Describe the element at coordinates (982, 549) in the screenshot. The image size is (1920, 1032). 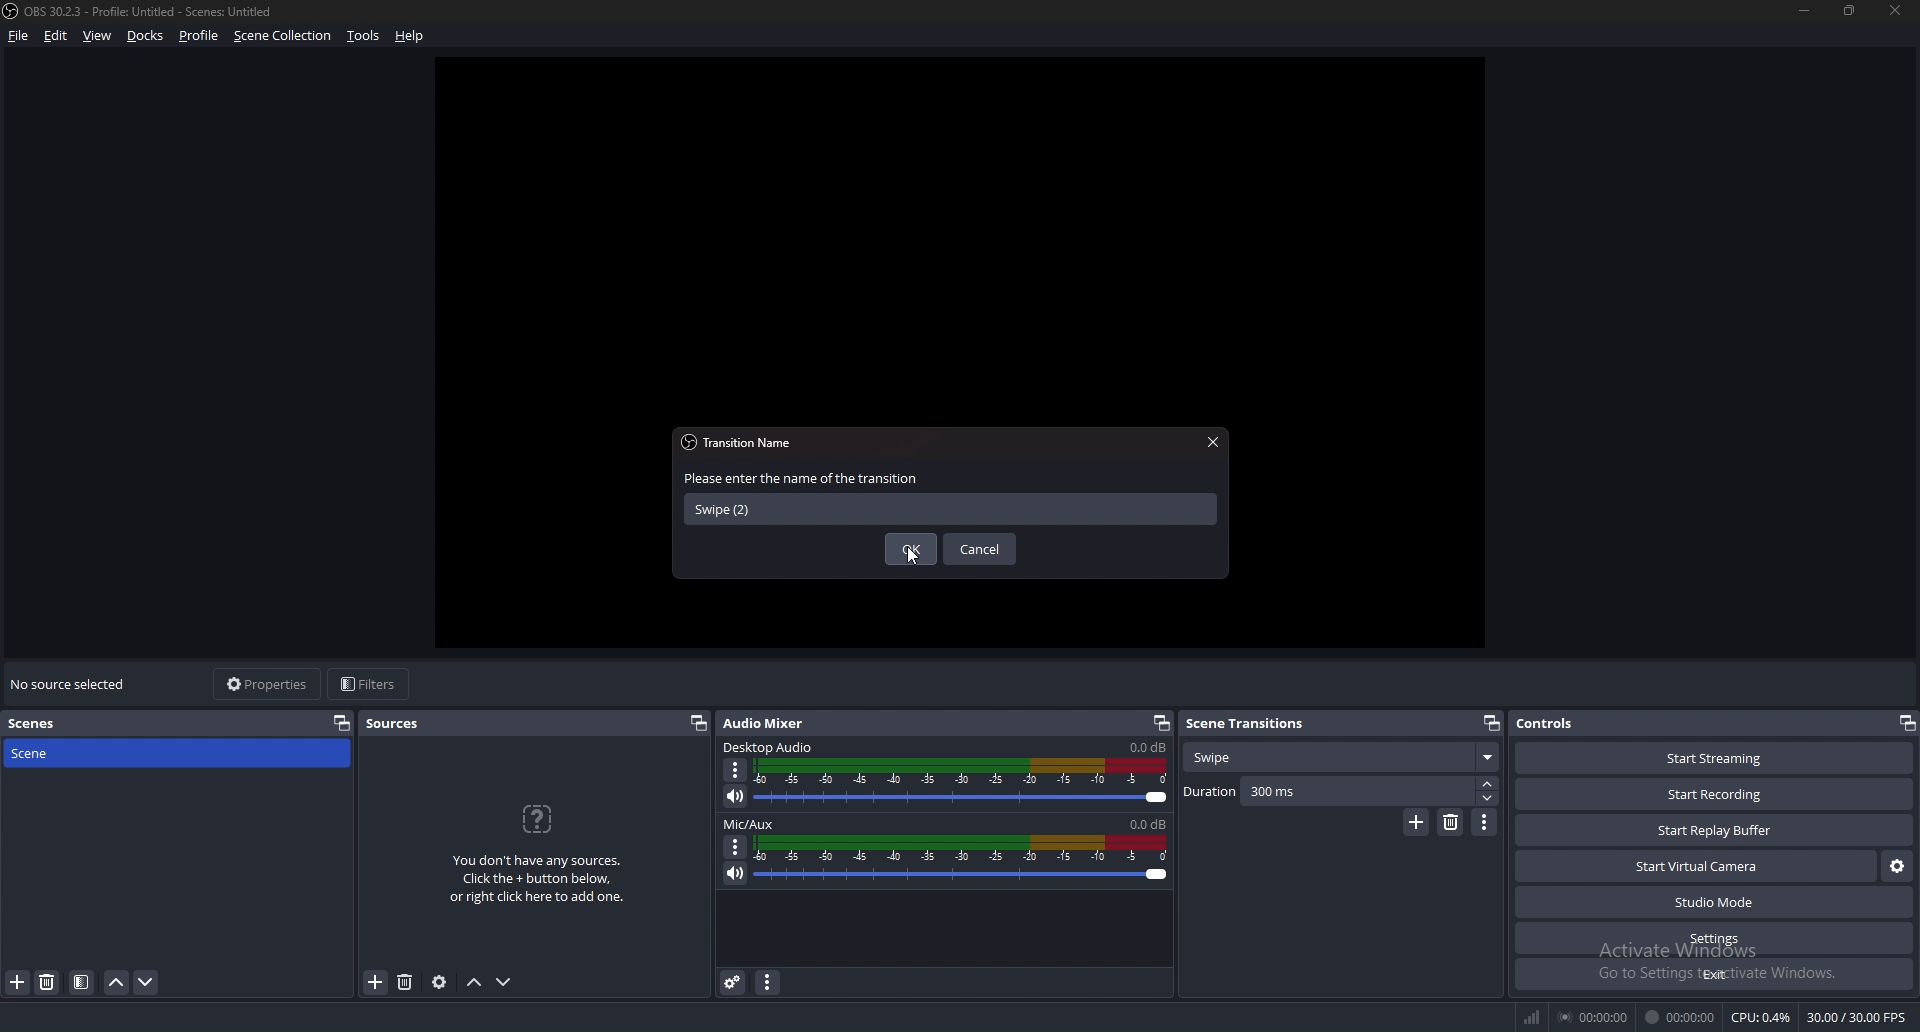
I see `cancel` at that location.